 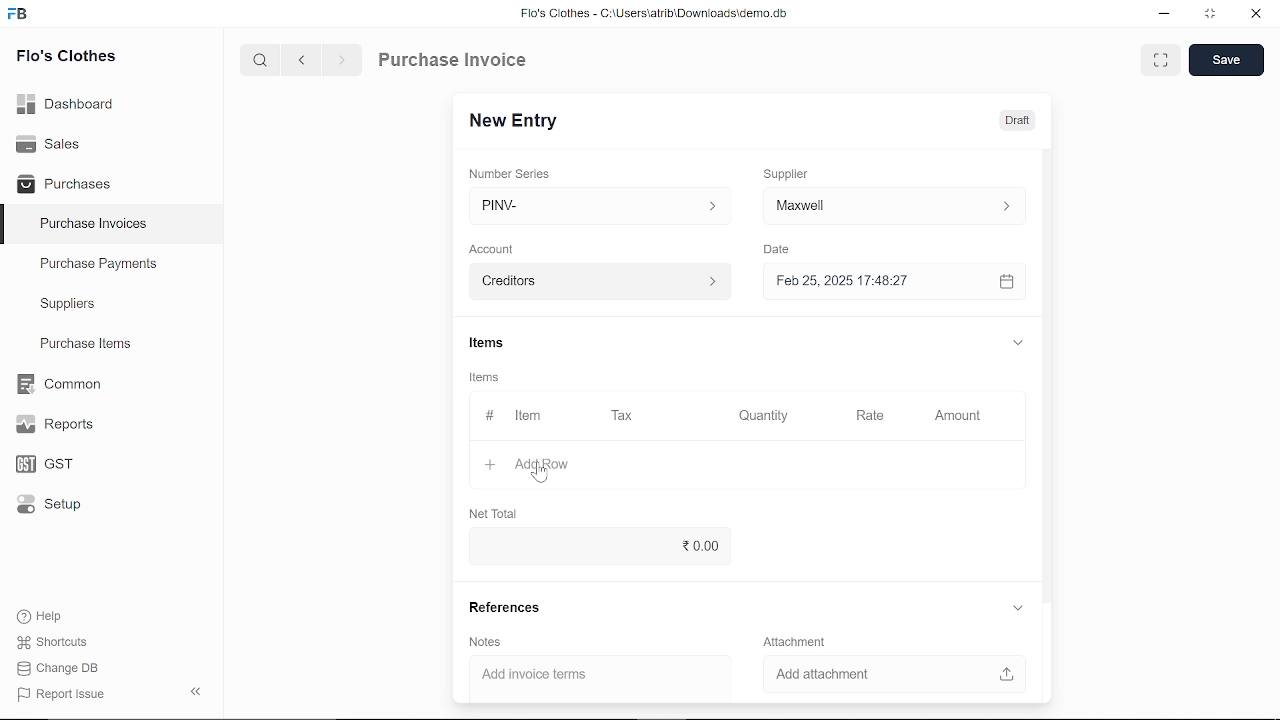 I want to click on Net Total, so click(x=497, y=513).